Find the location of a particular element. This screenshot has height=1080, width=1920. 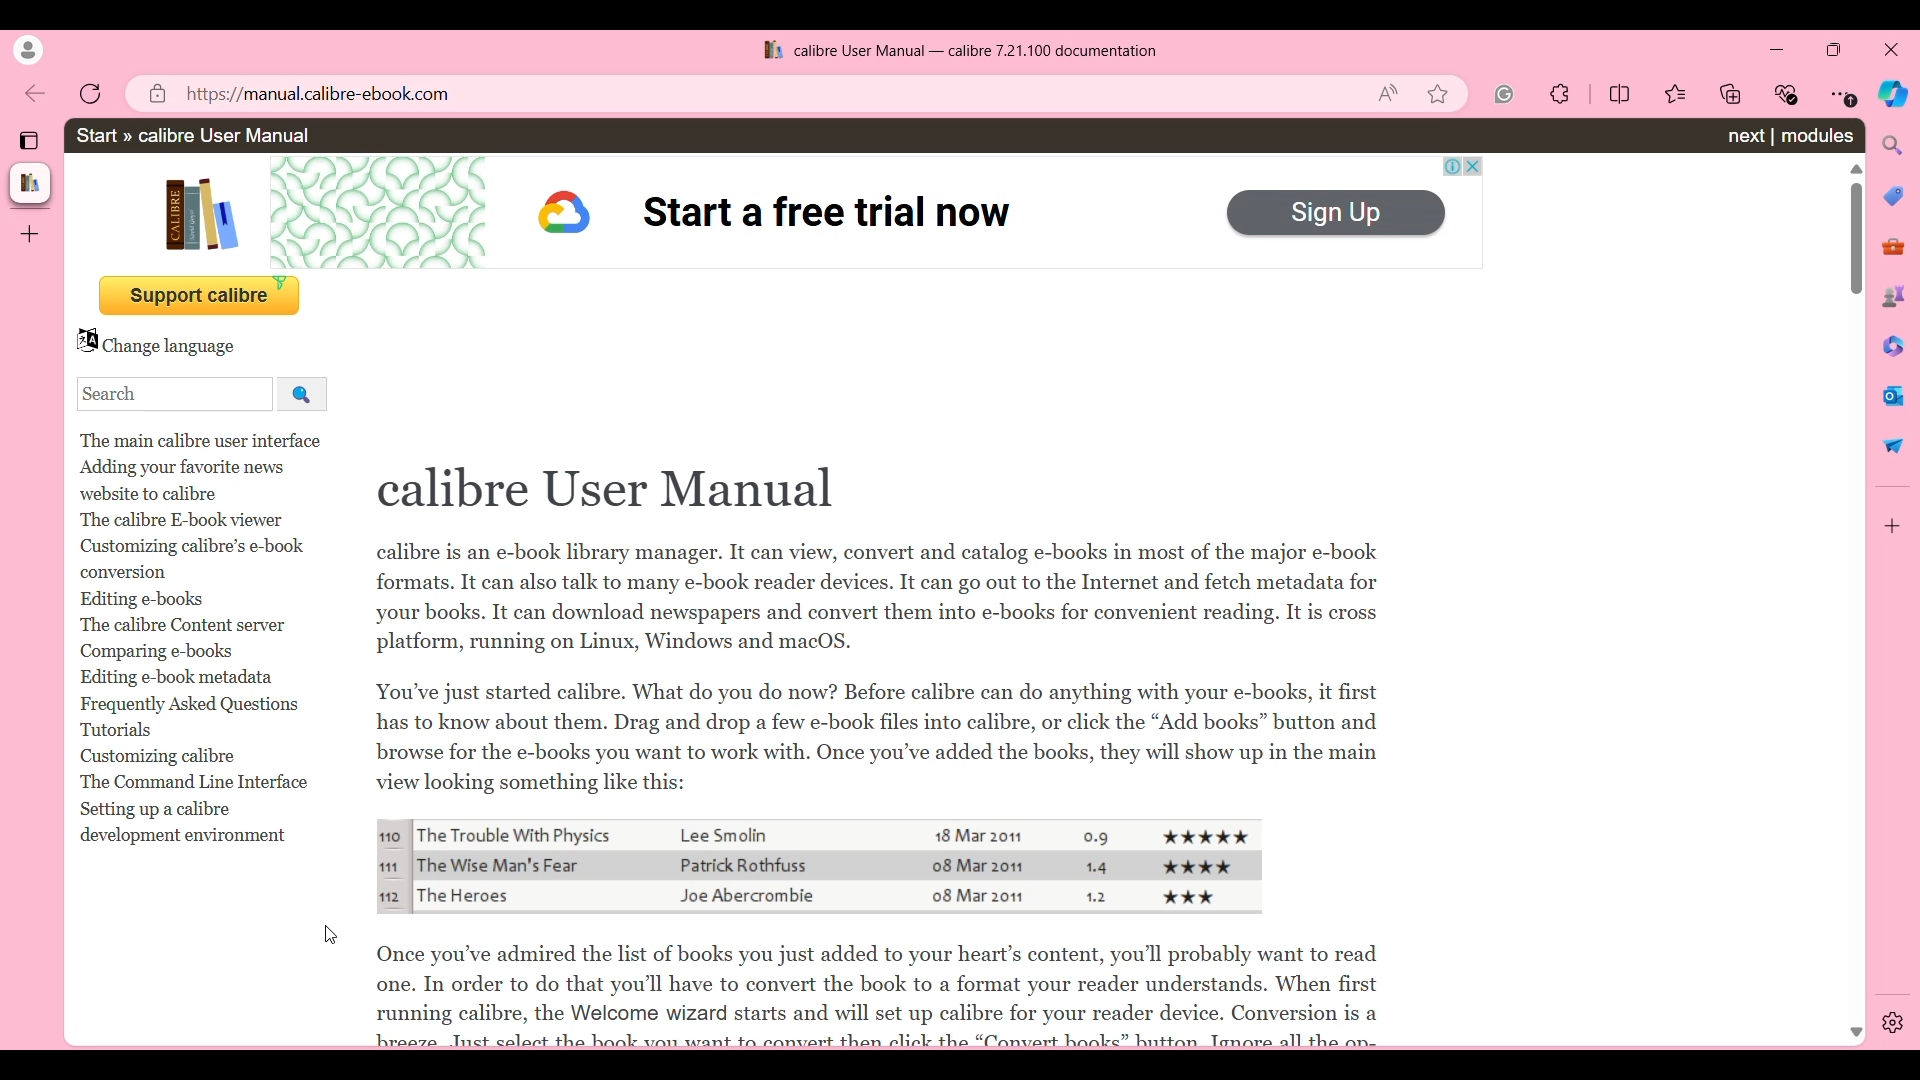

Vertical slide bar is located at coordinates (1856, 239).